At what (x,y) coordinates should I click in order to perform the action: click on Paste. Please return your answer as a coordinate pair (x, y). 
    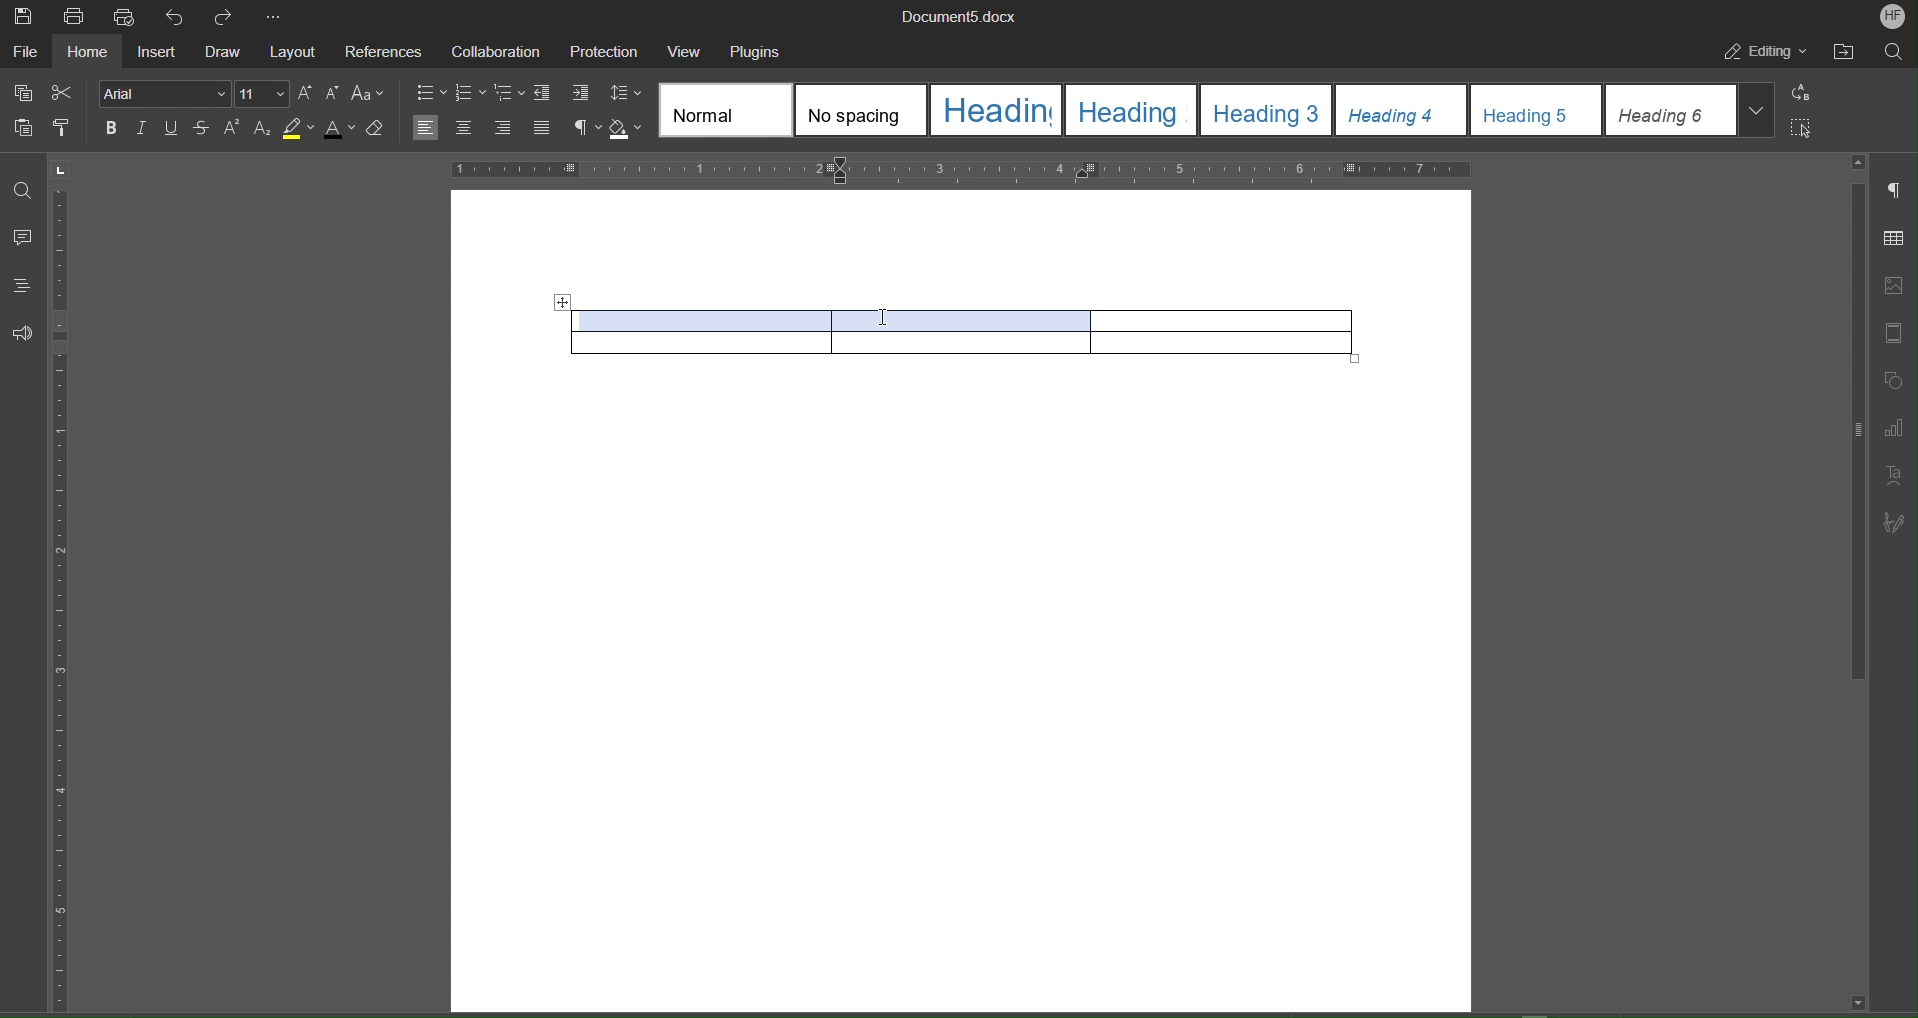
    Looking at the image, I should click on (19, 130).